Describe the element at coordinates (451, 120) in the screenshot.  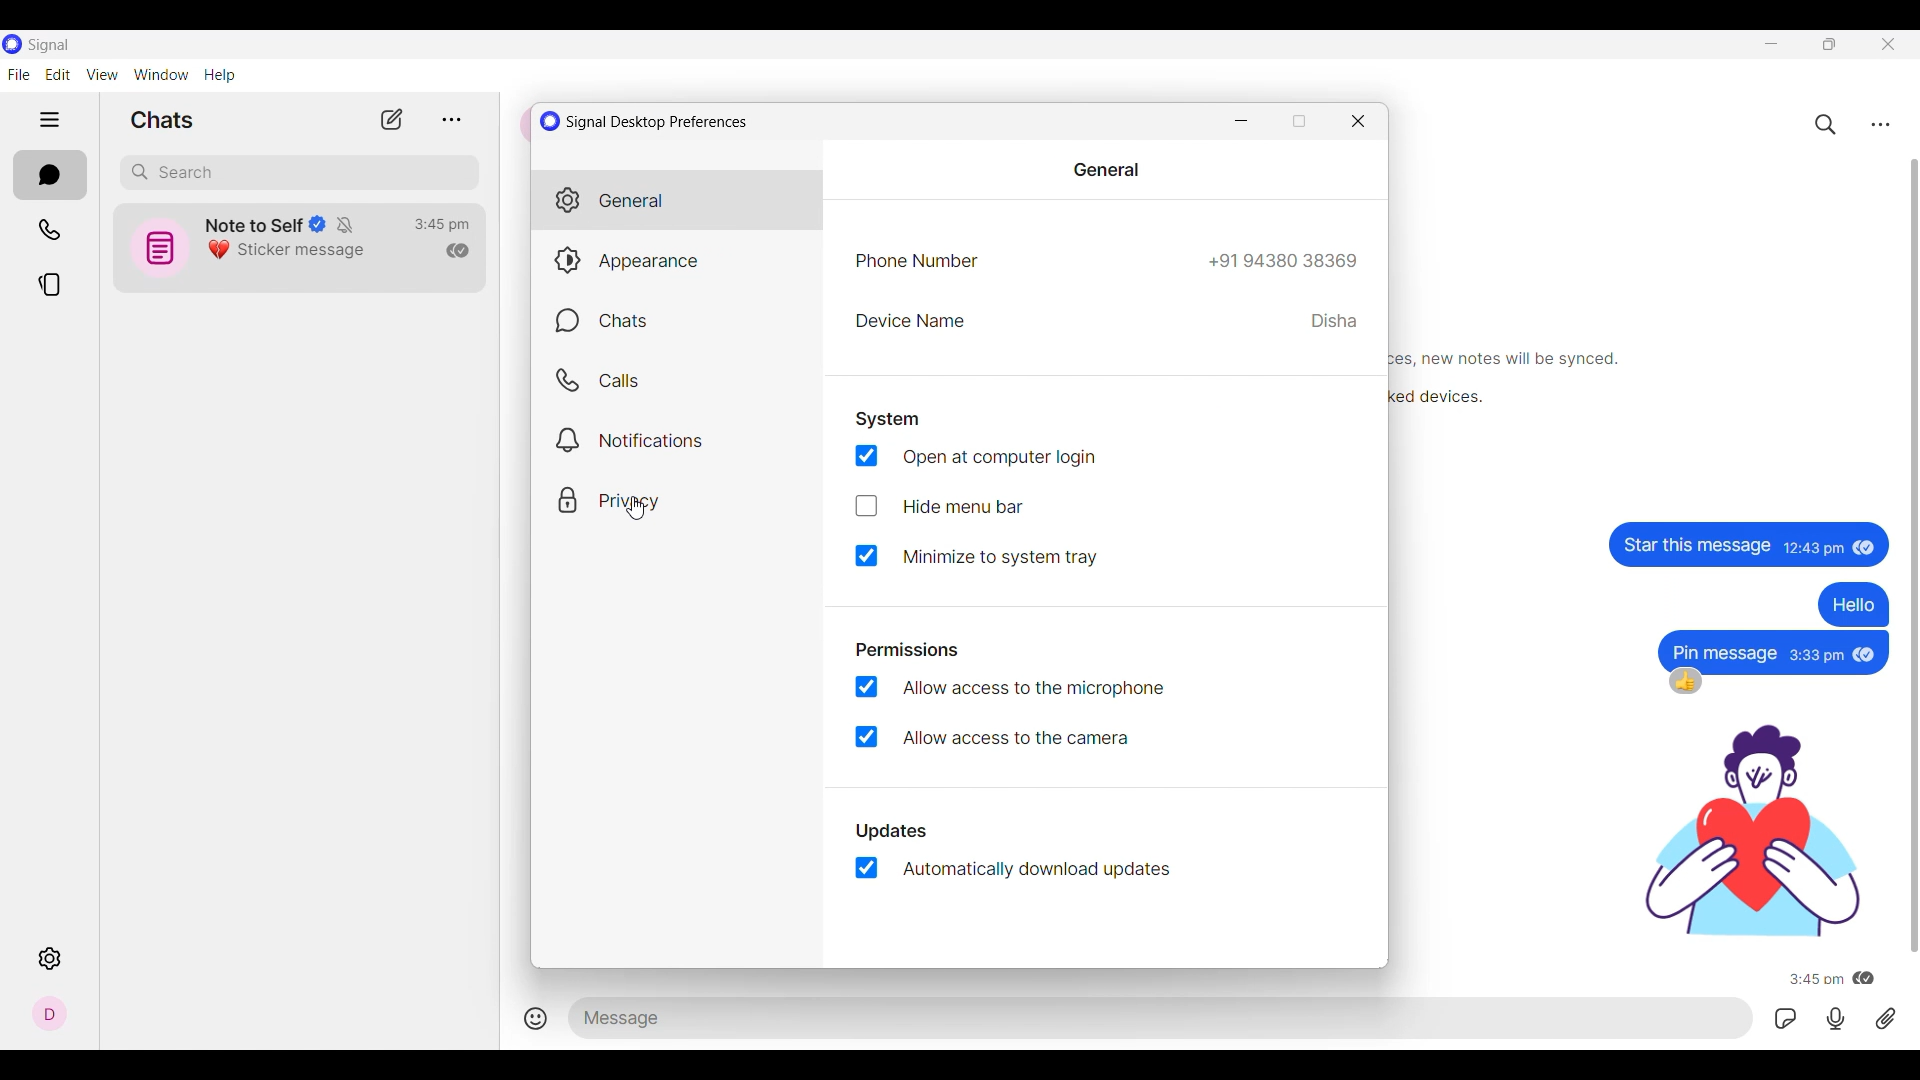
I see `View archive` at that location.